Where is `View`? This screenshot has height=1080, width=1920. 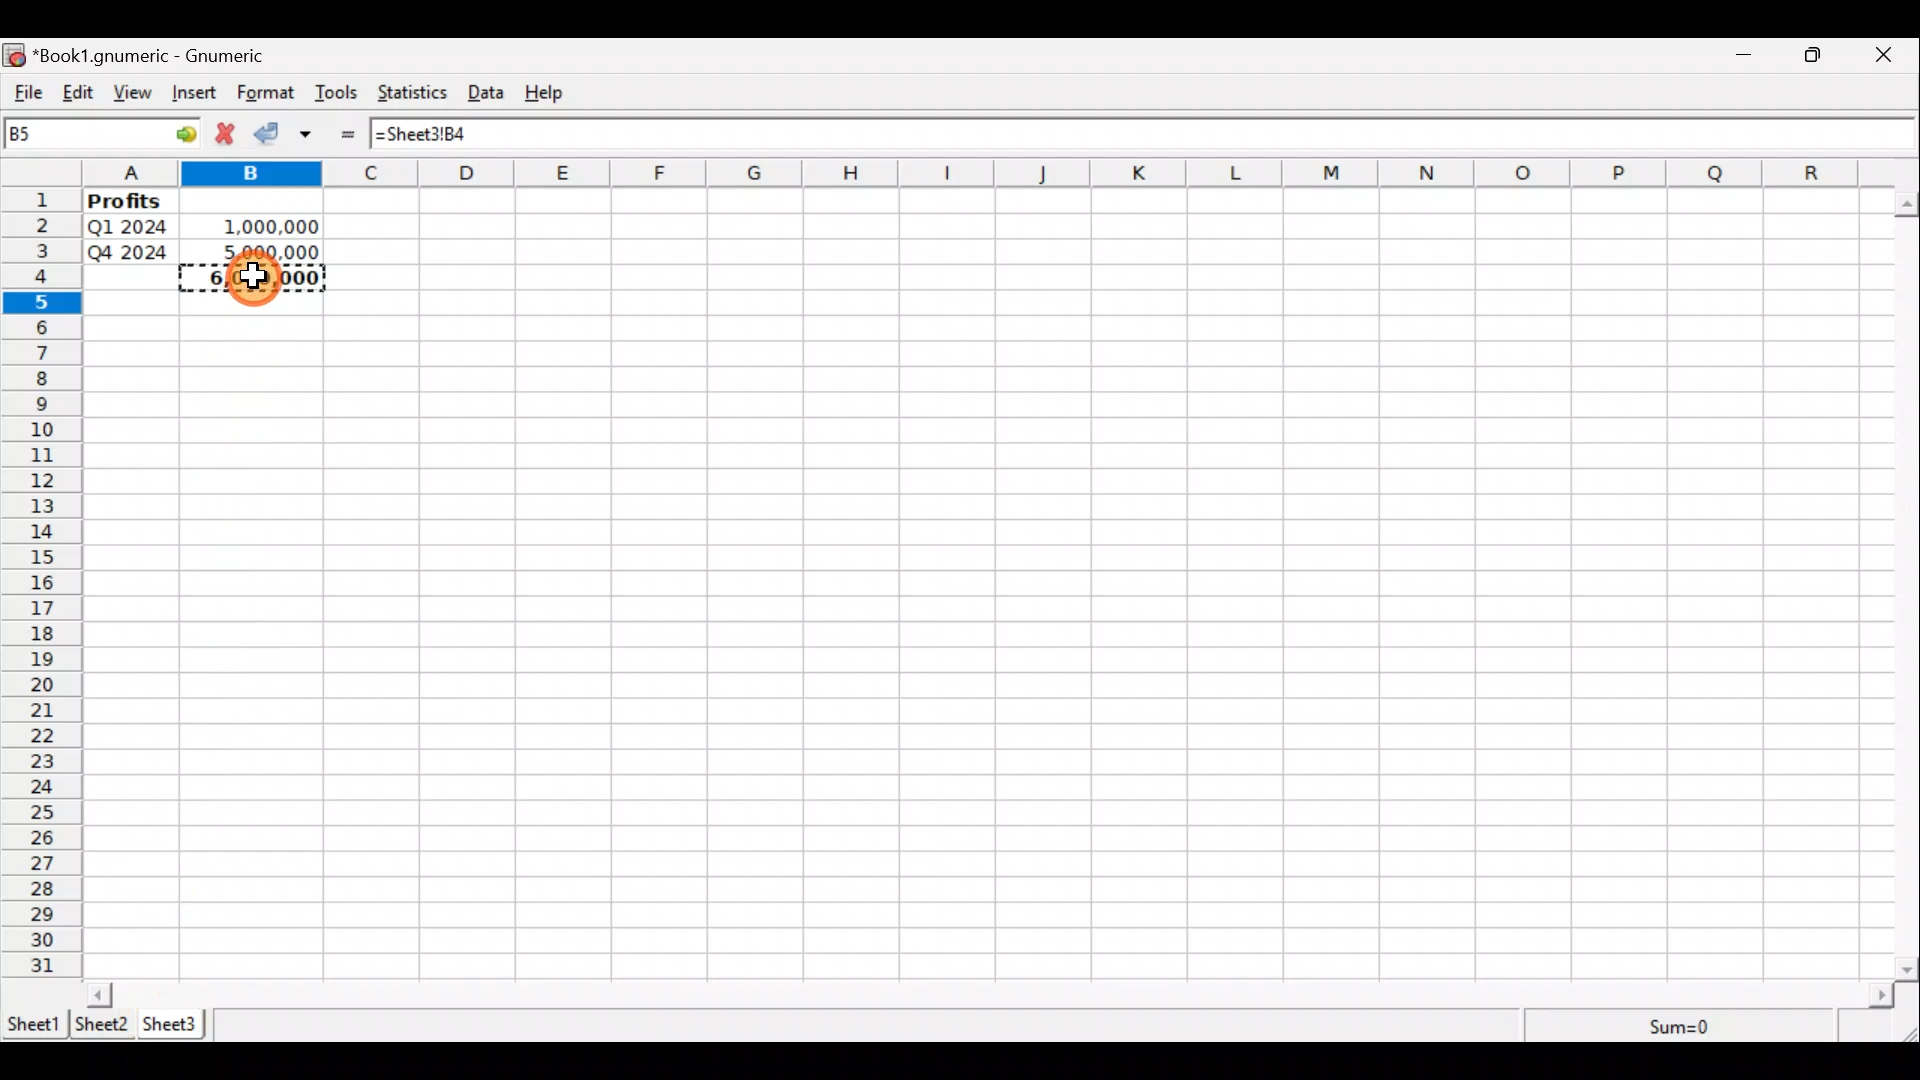 View is located at coordinates (138, 93).